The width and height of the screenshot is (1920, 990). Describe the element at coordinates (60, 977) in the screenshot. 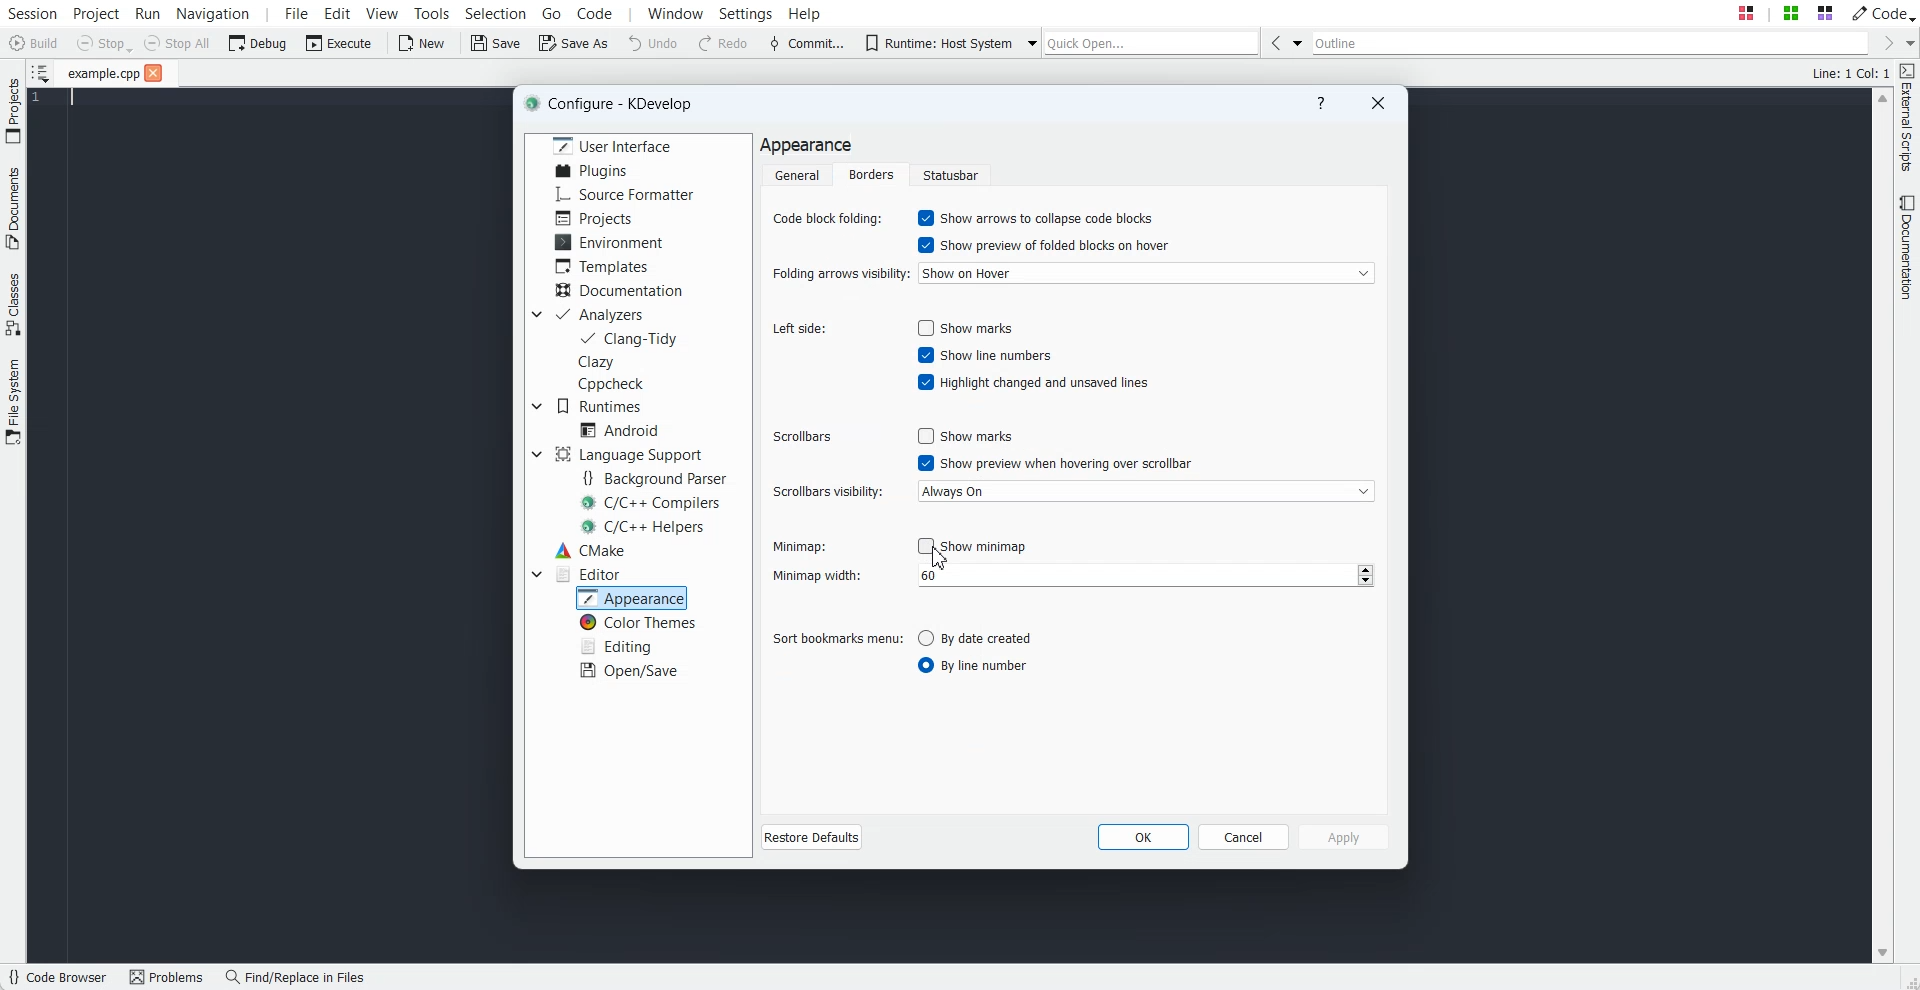

I see `Code Browser` at that location.